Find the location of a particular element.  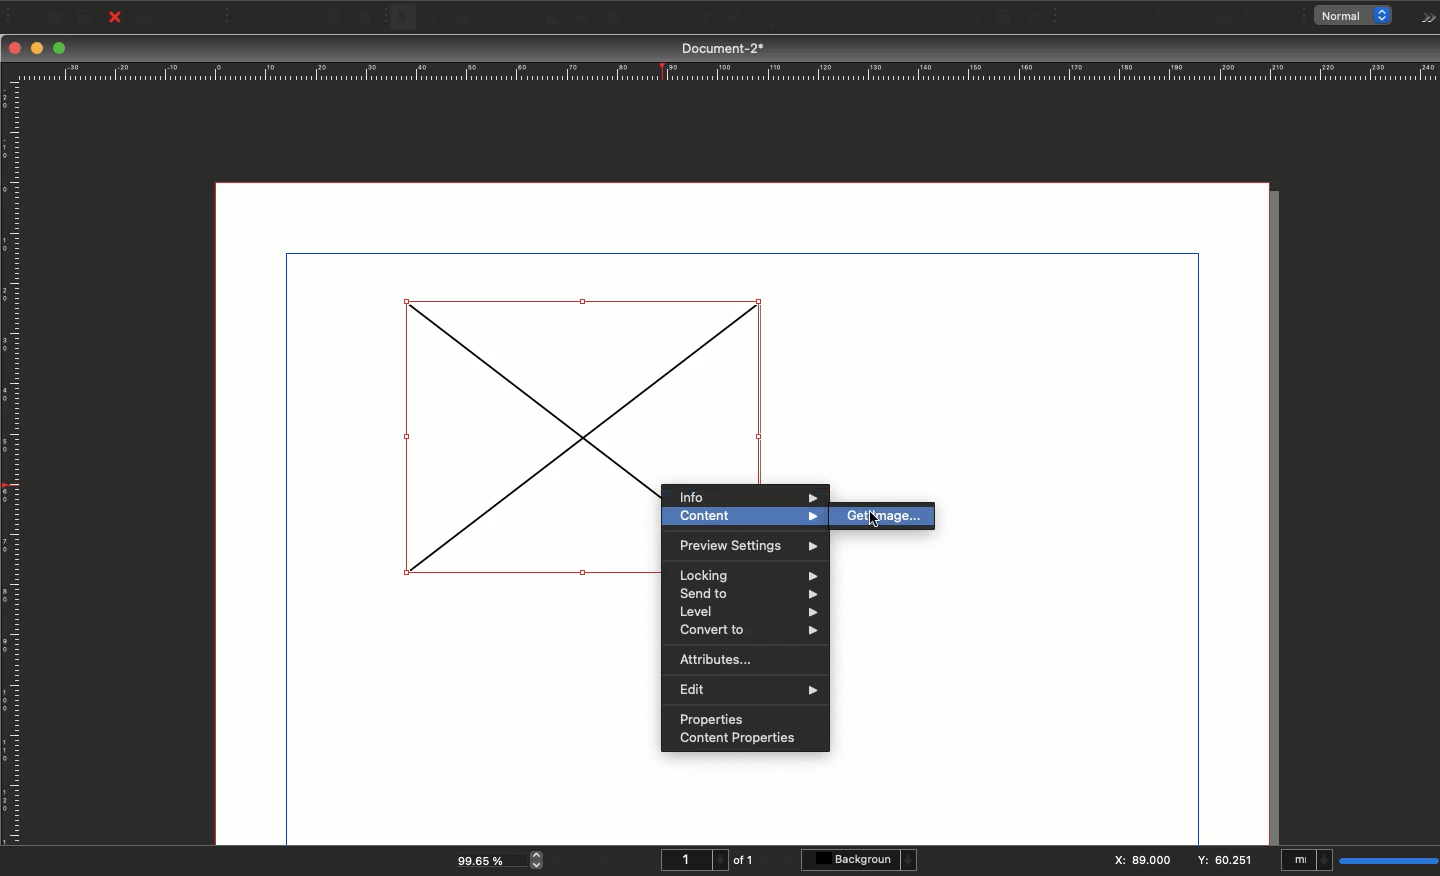

Paste is located at coordinates (371, 18).